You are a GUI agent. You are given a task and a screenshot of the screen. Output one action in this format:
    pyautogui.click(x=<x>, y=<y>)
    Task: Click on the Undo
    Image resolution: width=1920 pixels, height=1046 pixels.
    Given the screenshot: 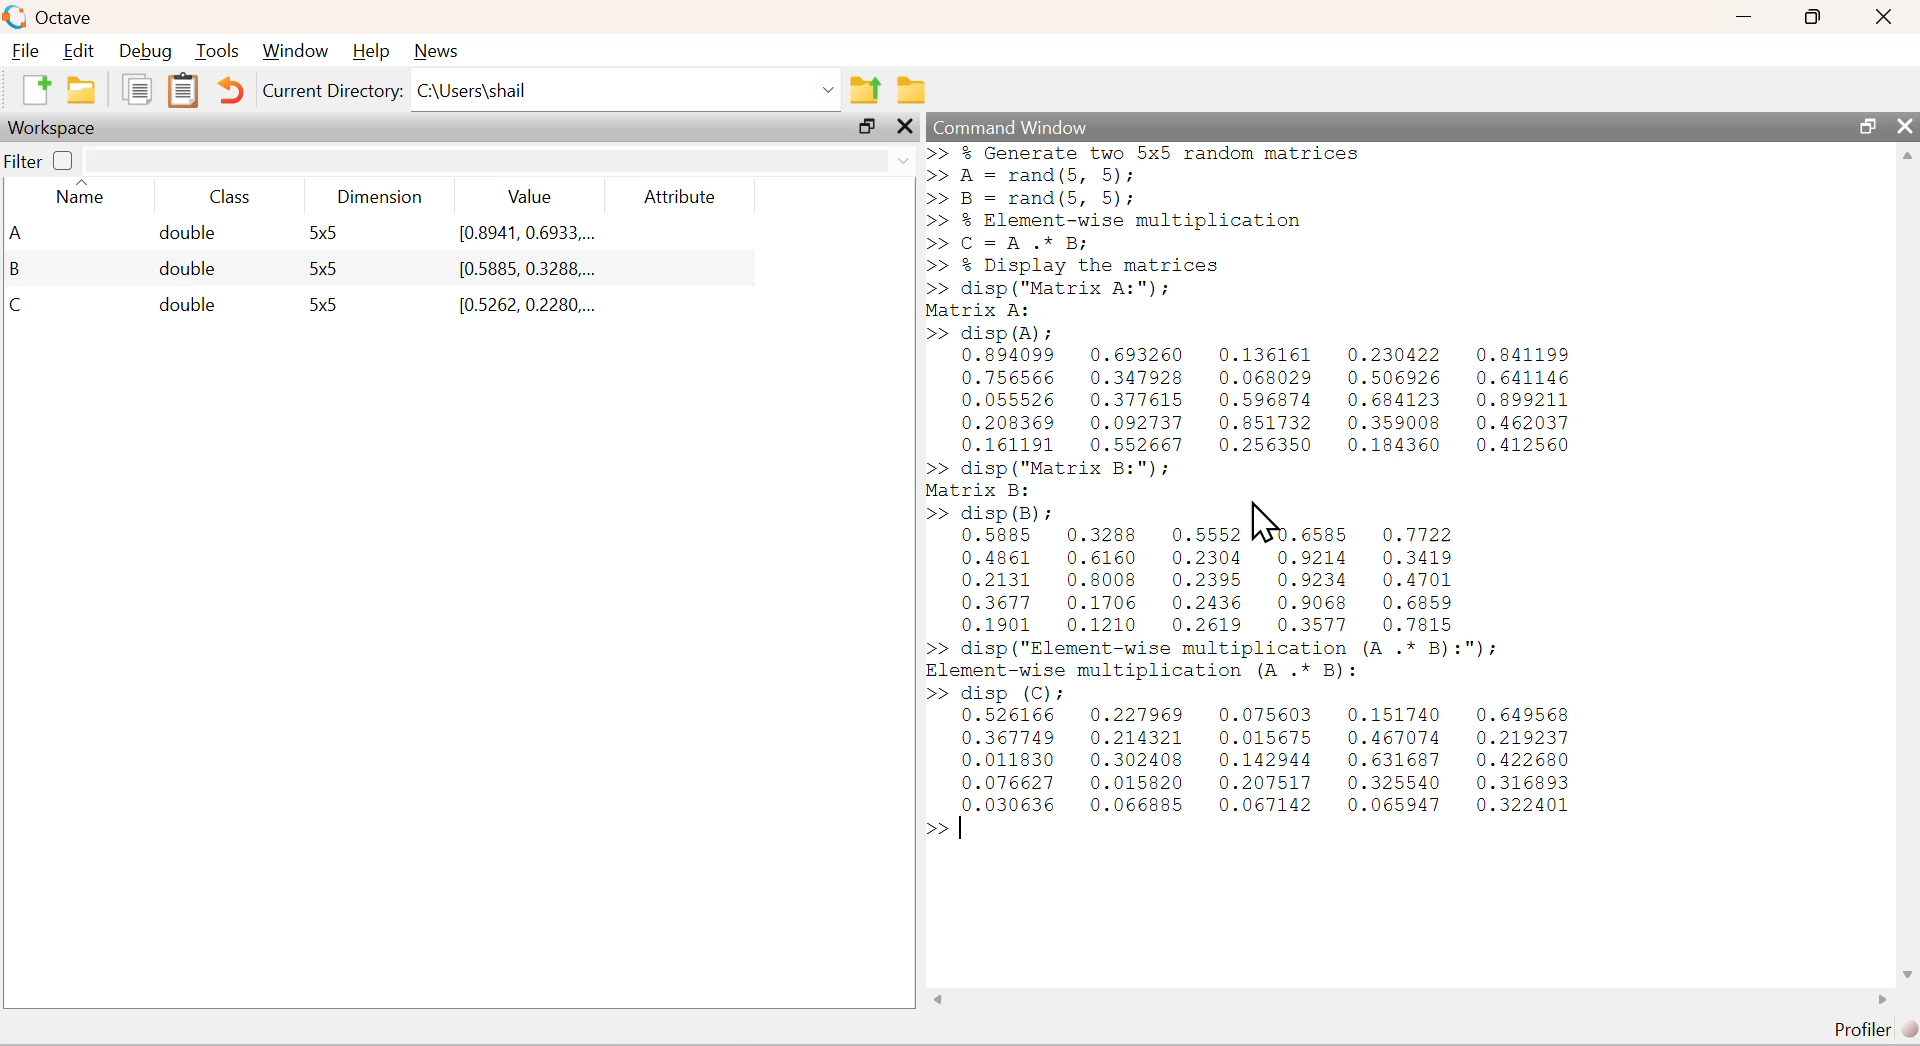 What is the action you would take?
    pyautogui.click(x=228, y=92)
    